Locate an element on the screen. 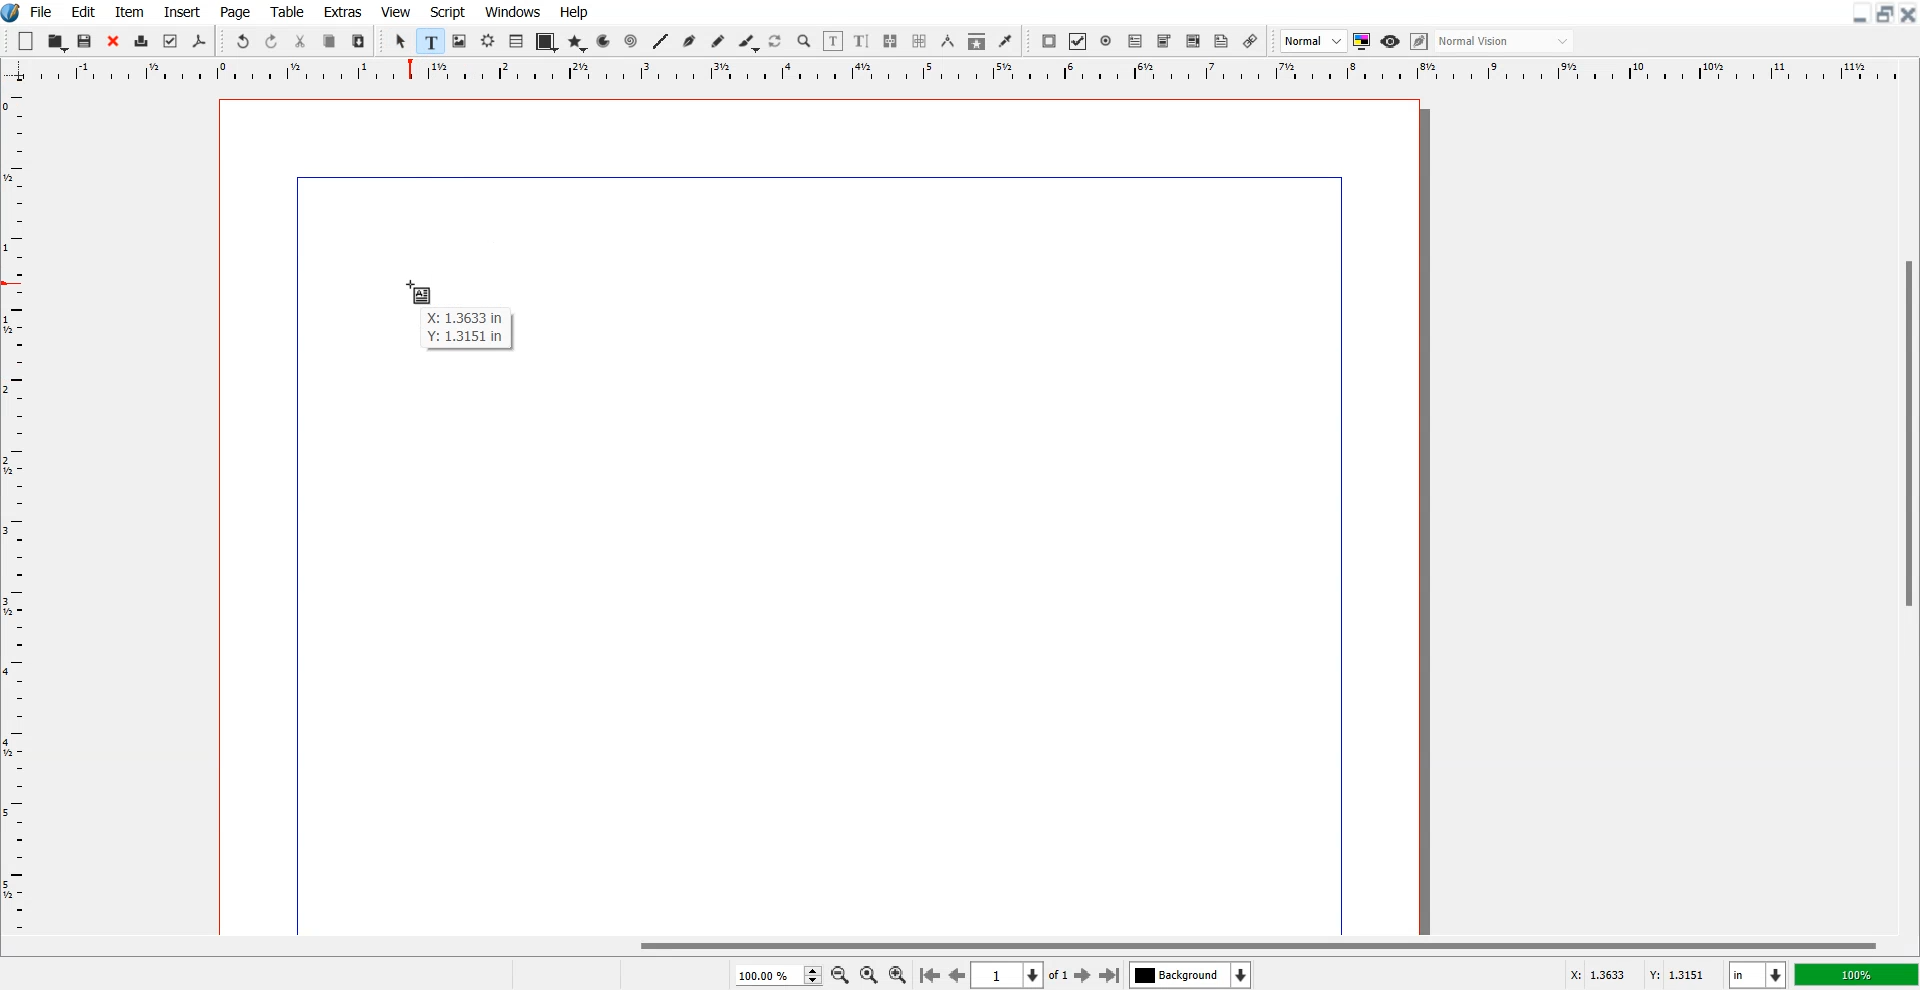 The height and width of the screenshot is (990, 1920). Help is located at coordinates (573, 12).